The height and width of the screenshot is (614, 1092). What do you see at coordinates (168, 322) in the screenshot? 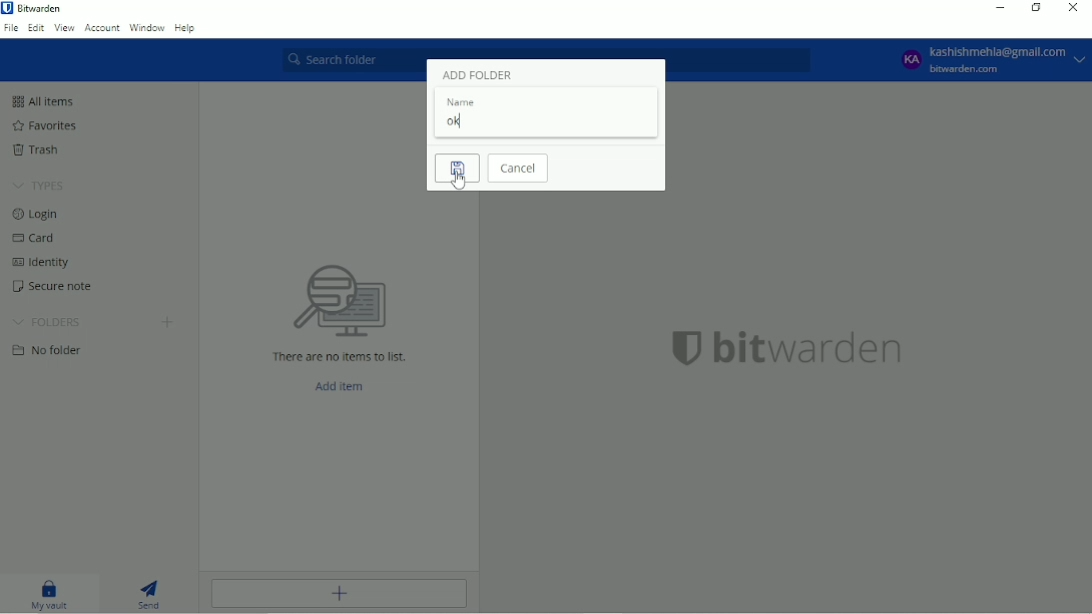
I see `Add folder` at bounding box center [168, 322].